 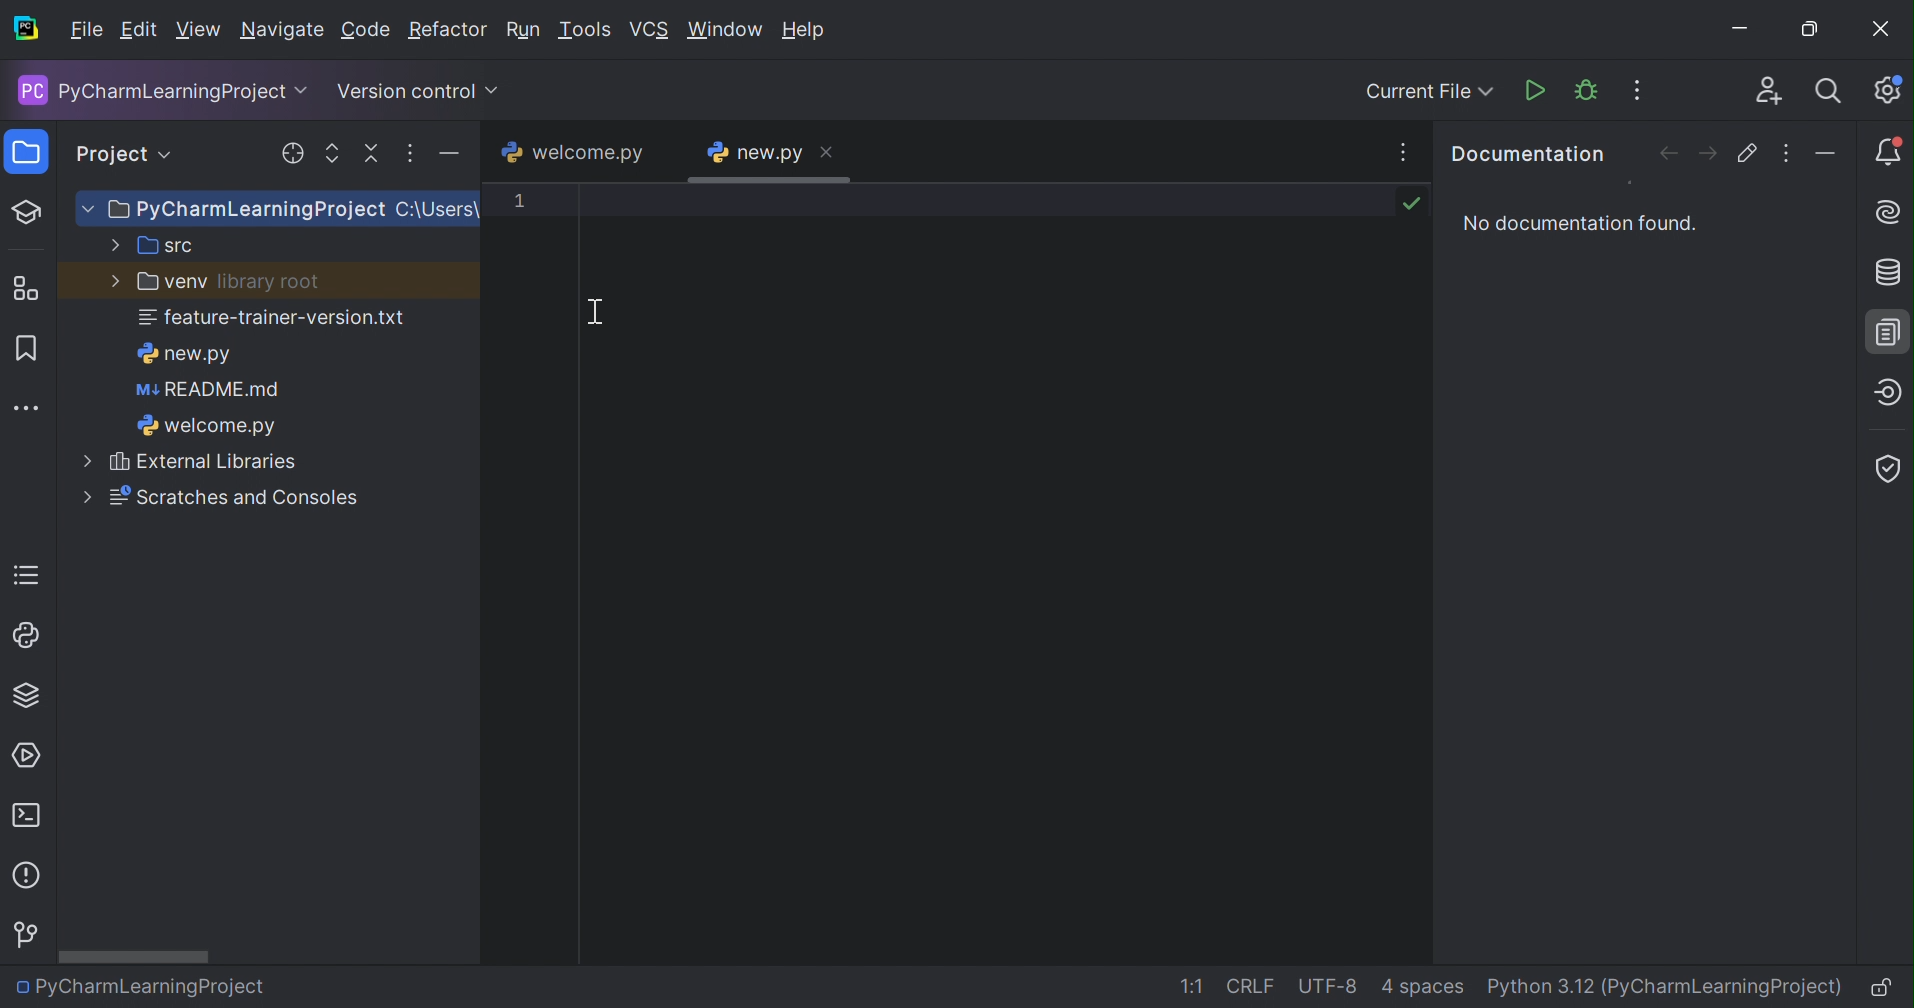 What do you see at coordinates (410, 156) in the screenshot?
I see `more` at bounding box center [410, 156].